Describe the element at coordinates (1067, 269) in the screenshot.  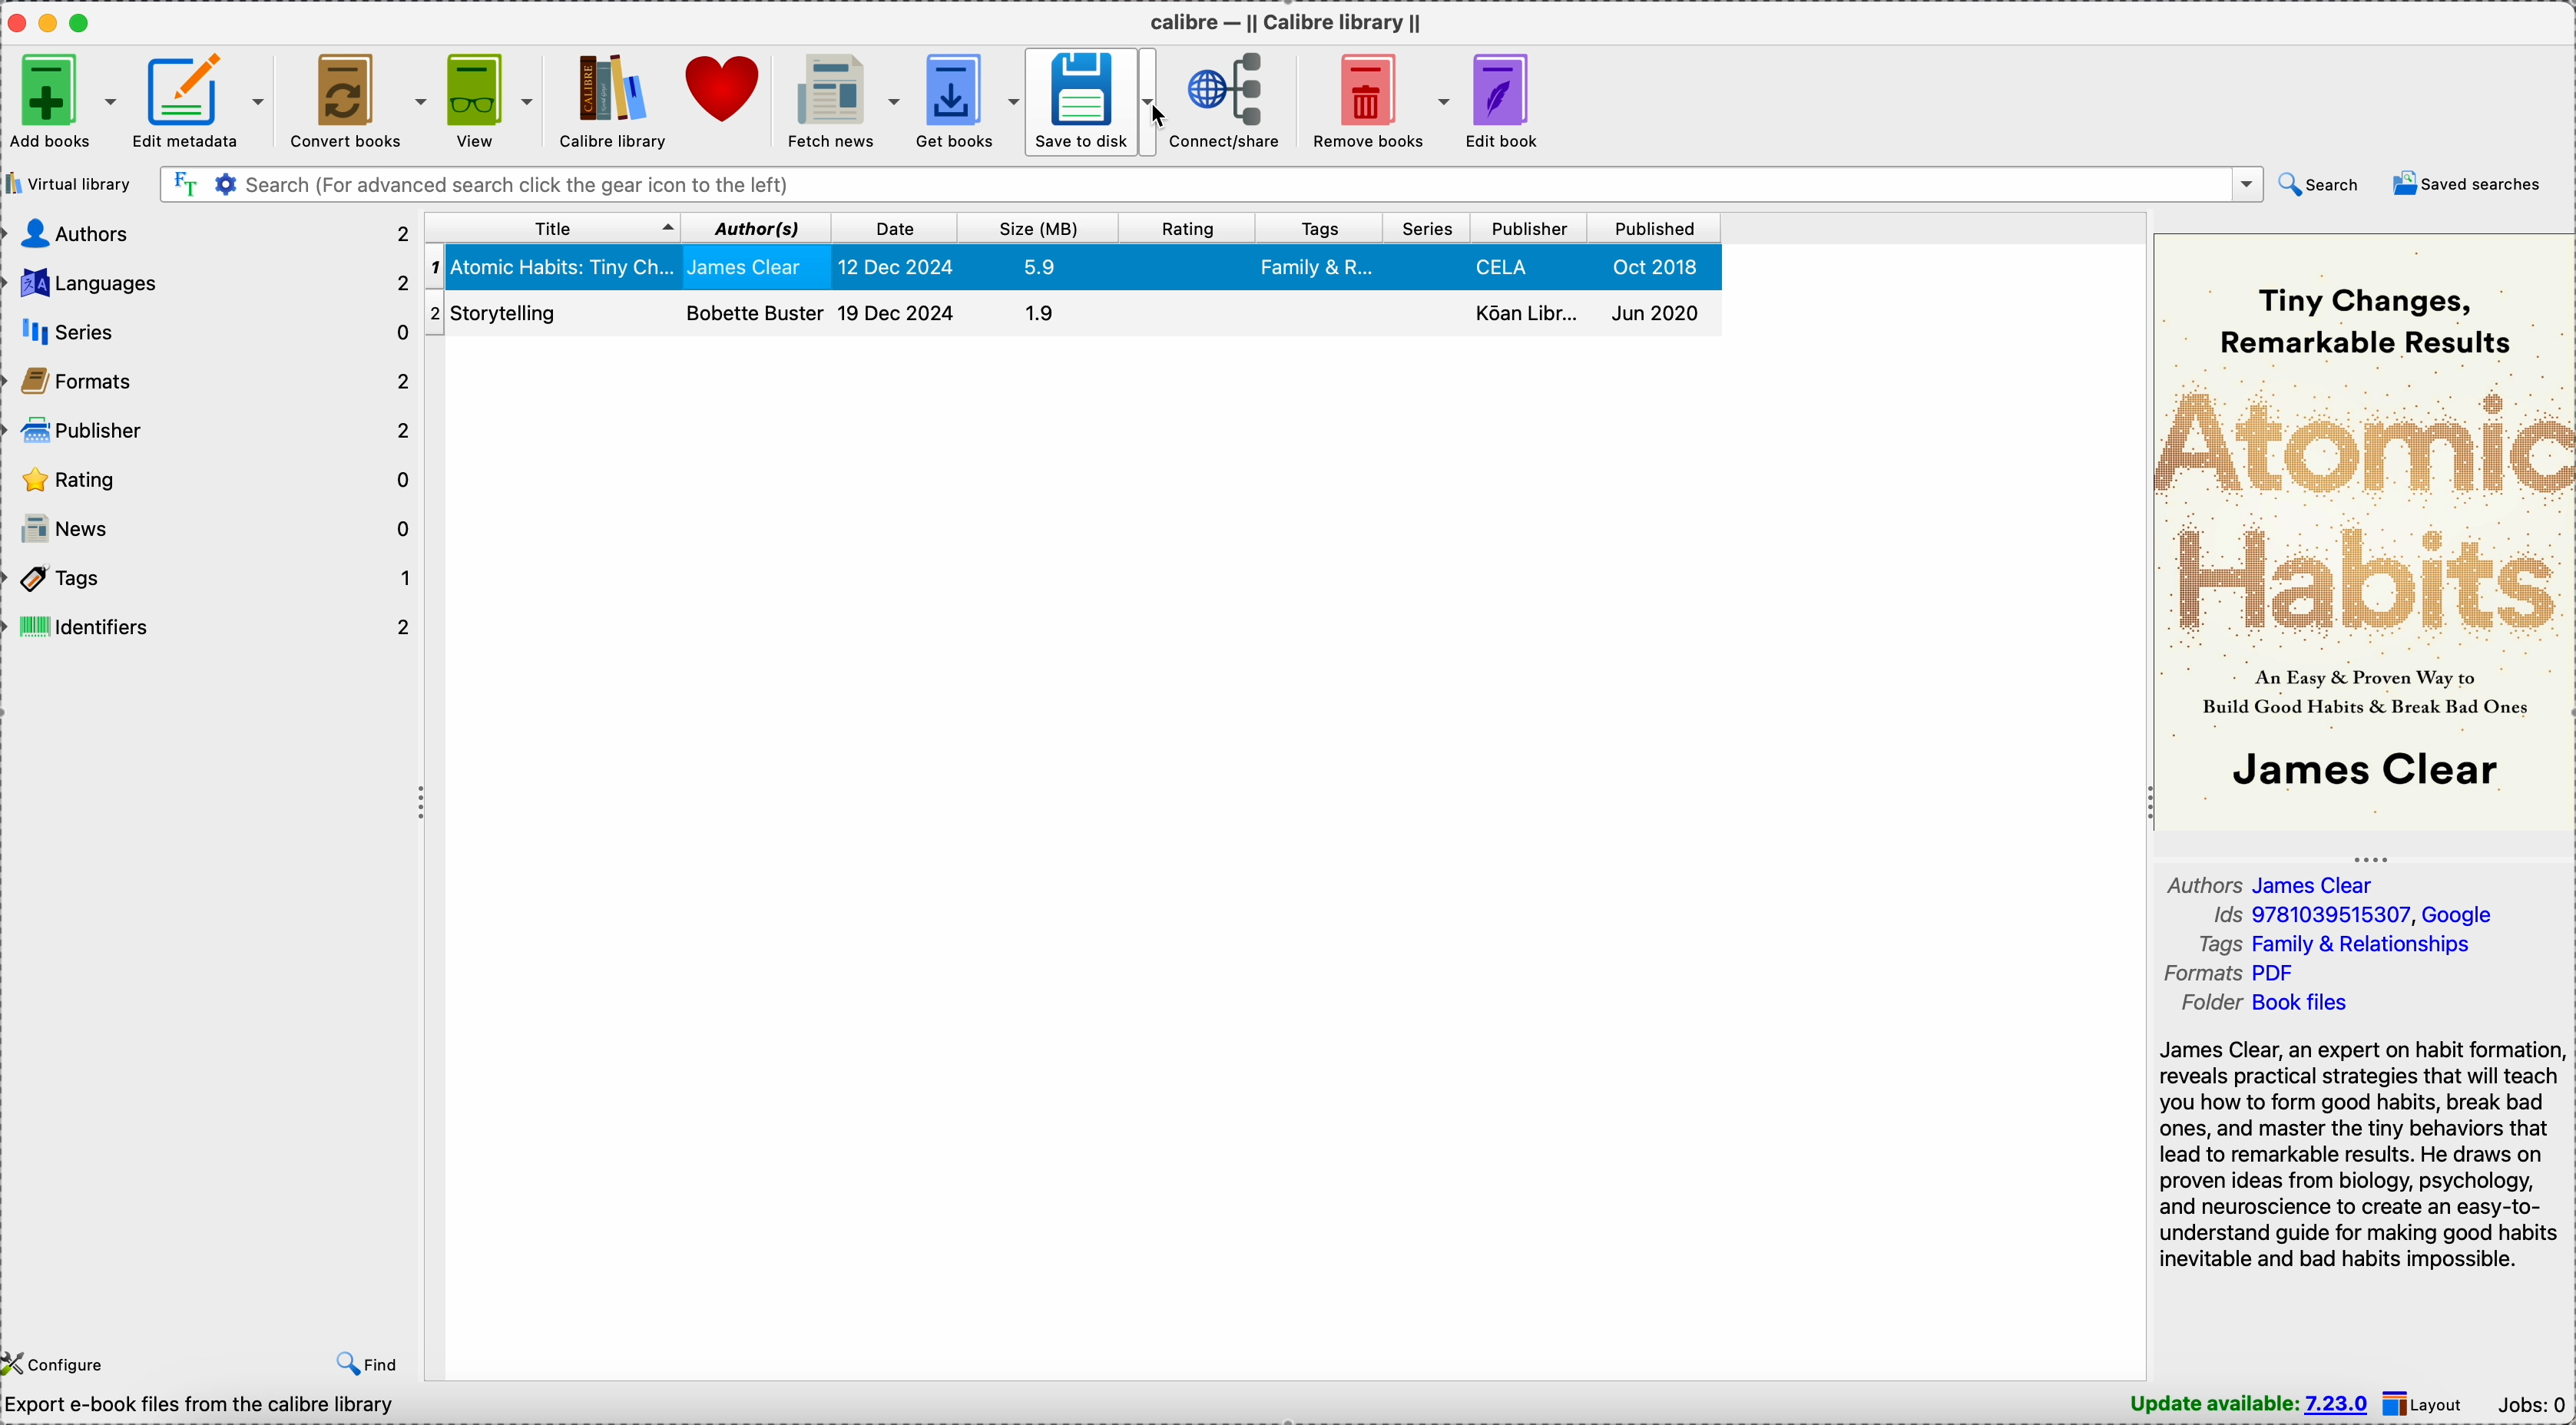
I see `Atomic Habits: Tiny Changes book details selected` at that location.